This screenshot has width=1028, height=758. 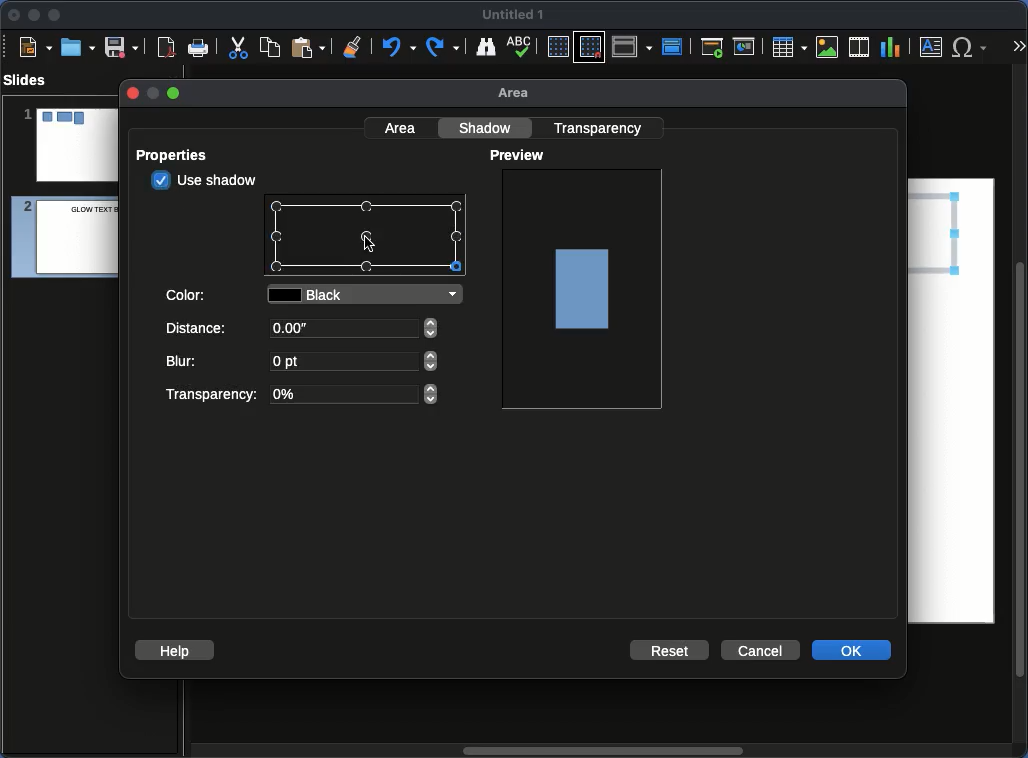 I want to click on Display grid, so click(x=557, y=48).